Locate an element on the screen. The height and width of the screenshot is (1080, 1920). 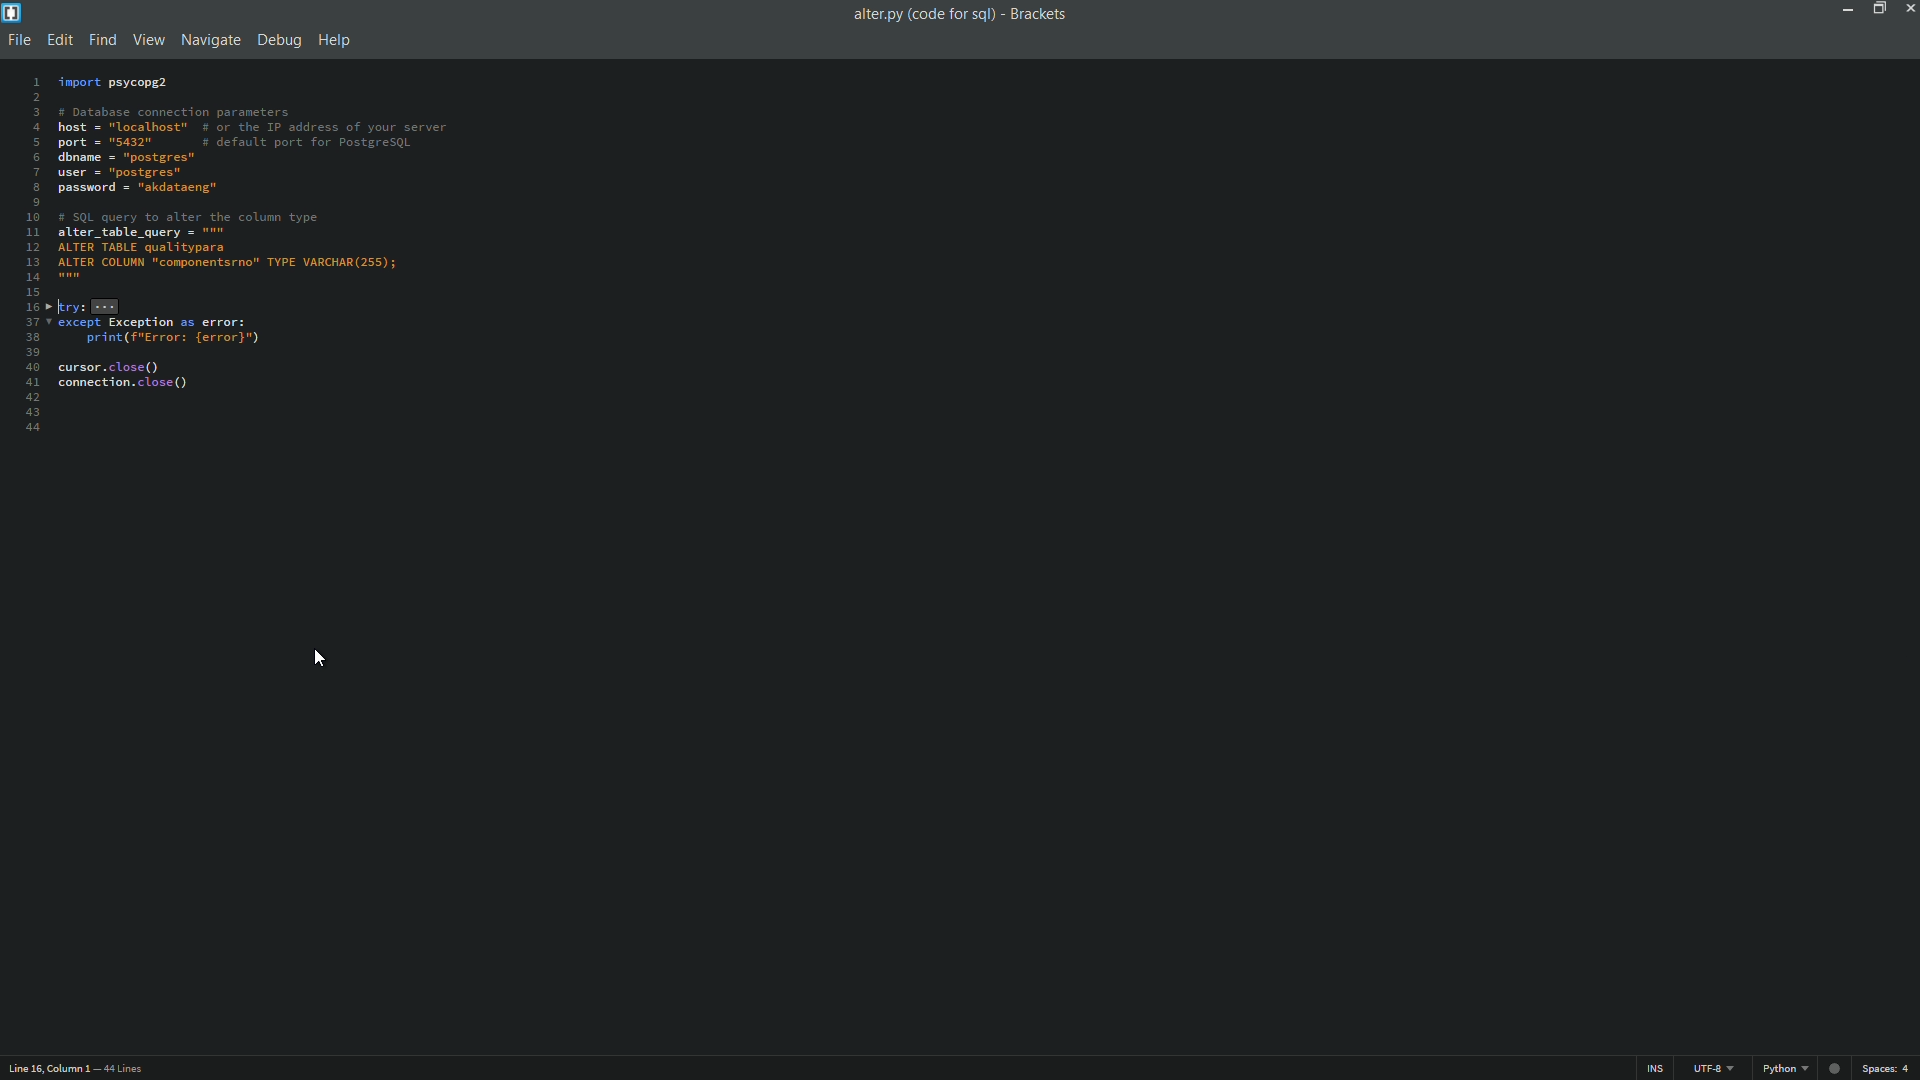
file encoding is located at coordinates (1712, 1069).